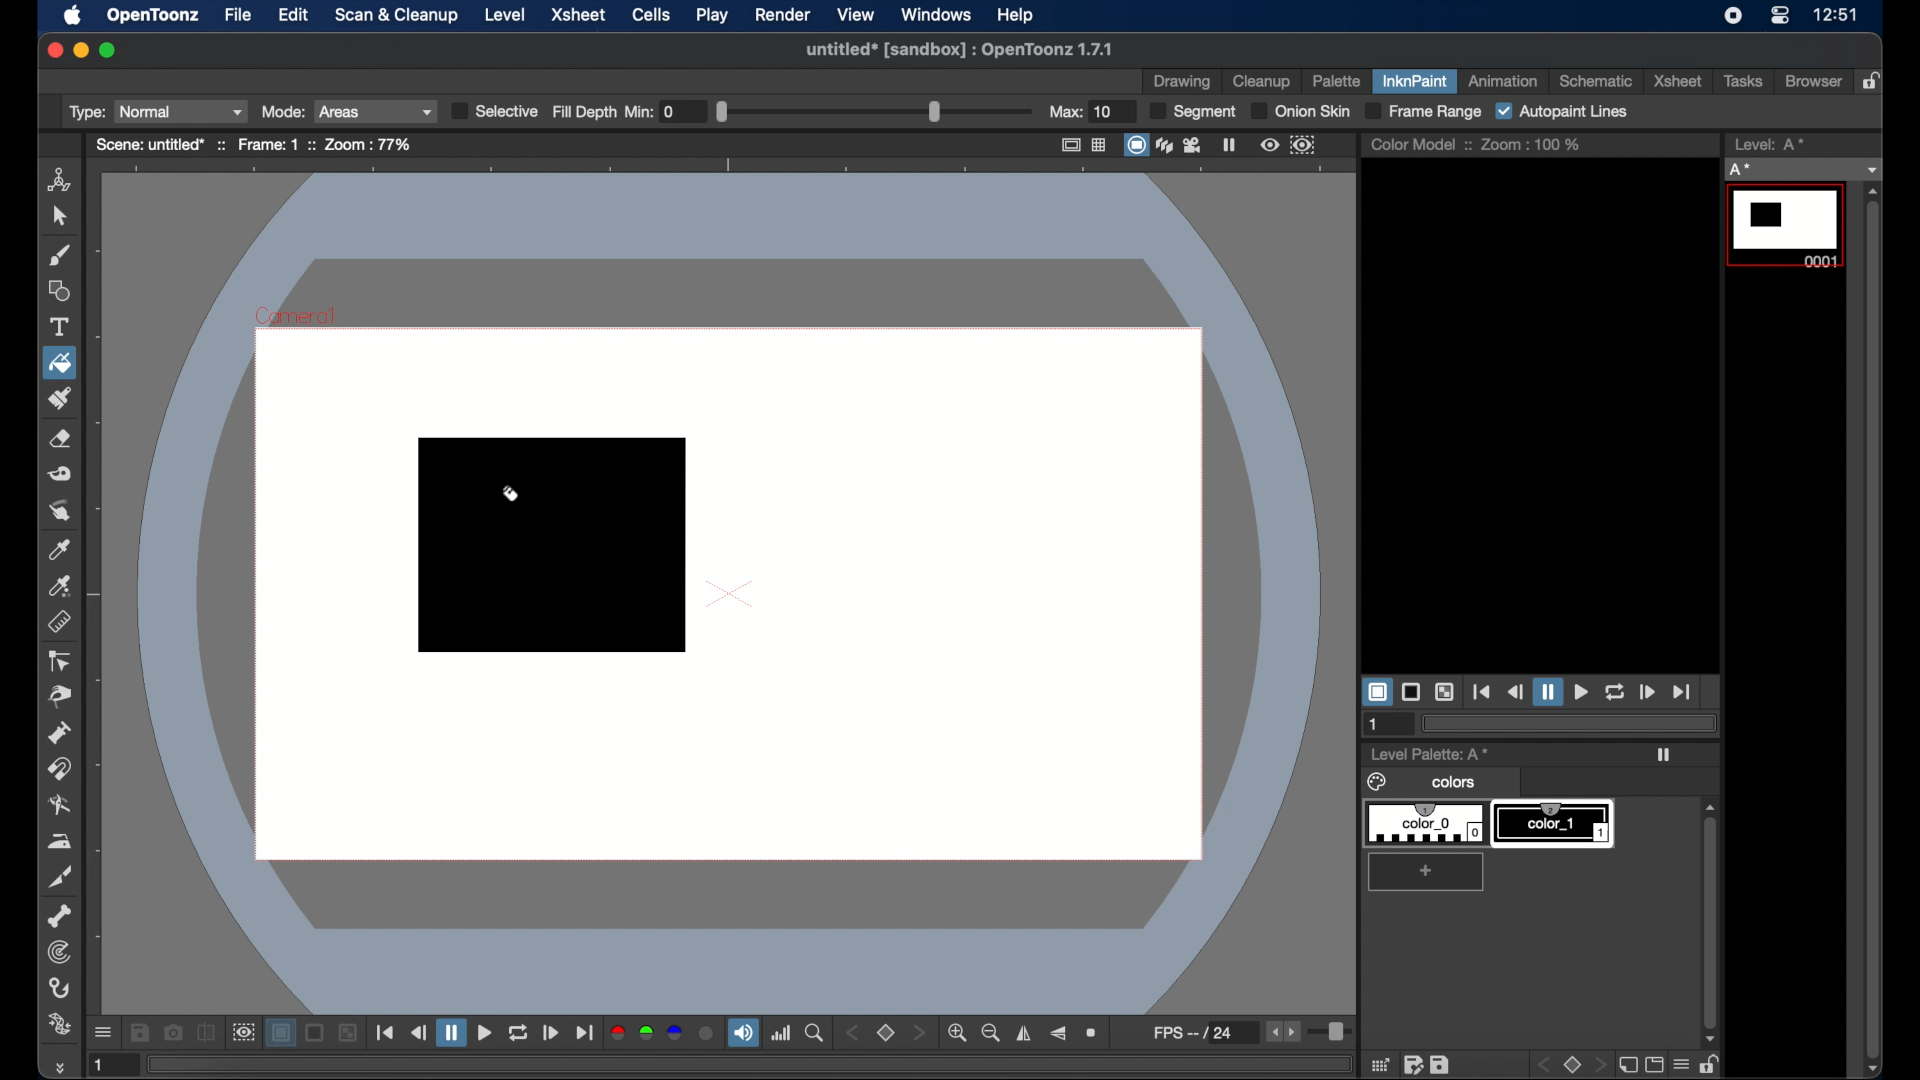 Image resolution: width=1920 pixels, height=1080 pixels. I want to click on finger tool, so click(60, 511).